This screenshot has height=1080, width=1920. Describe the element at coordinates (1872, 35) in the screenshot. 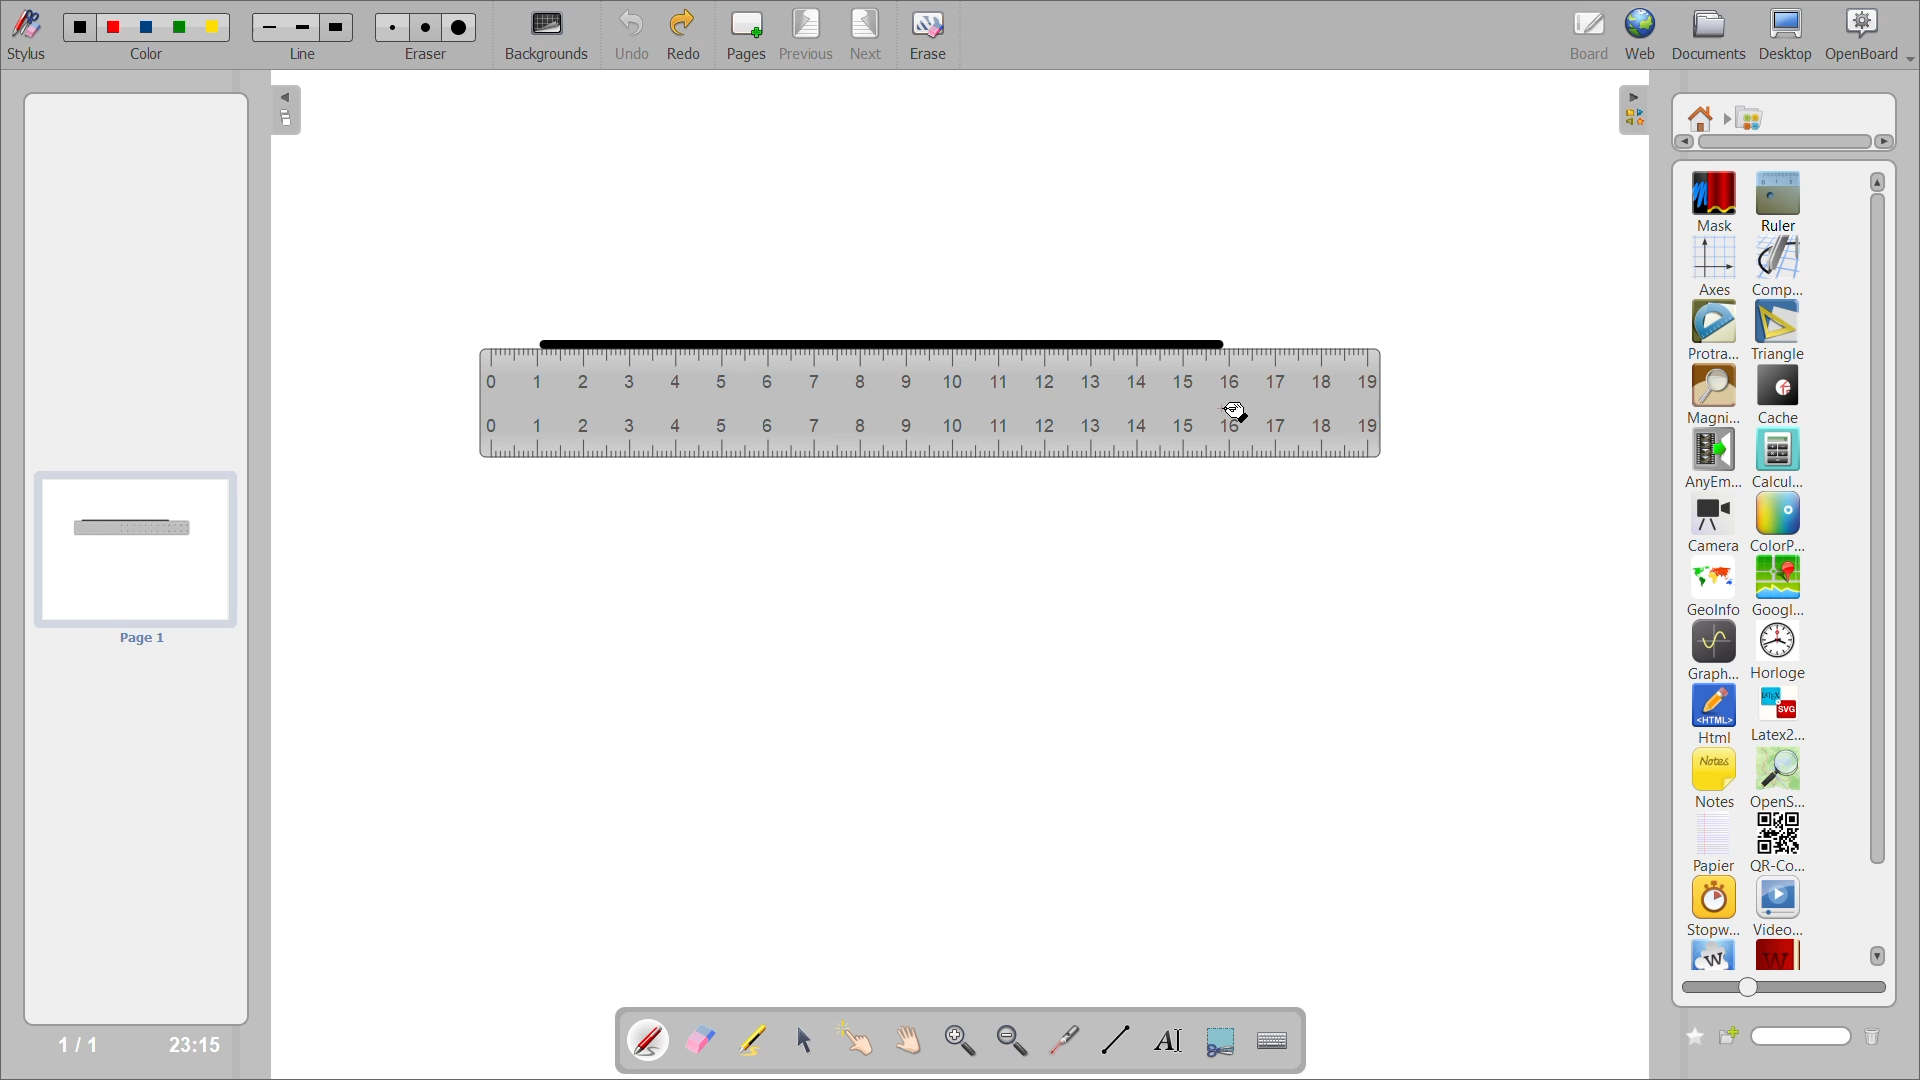

I see `openboard` at that location.